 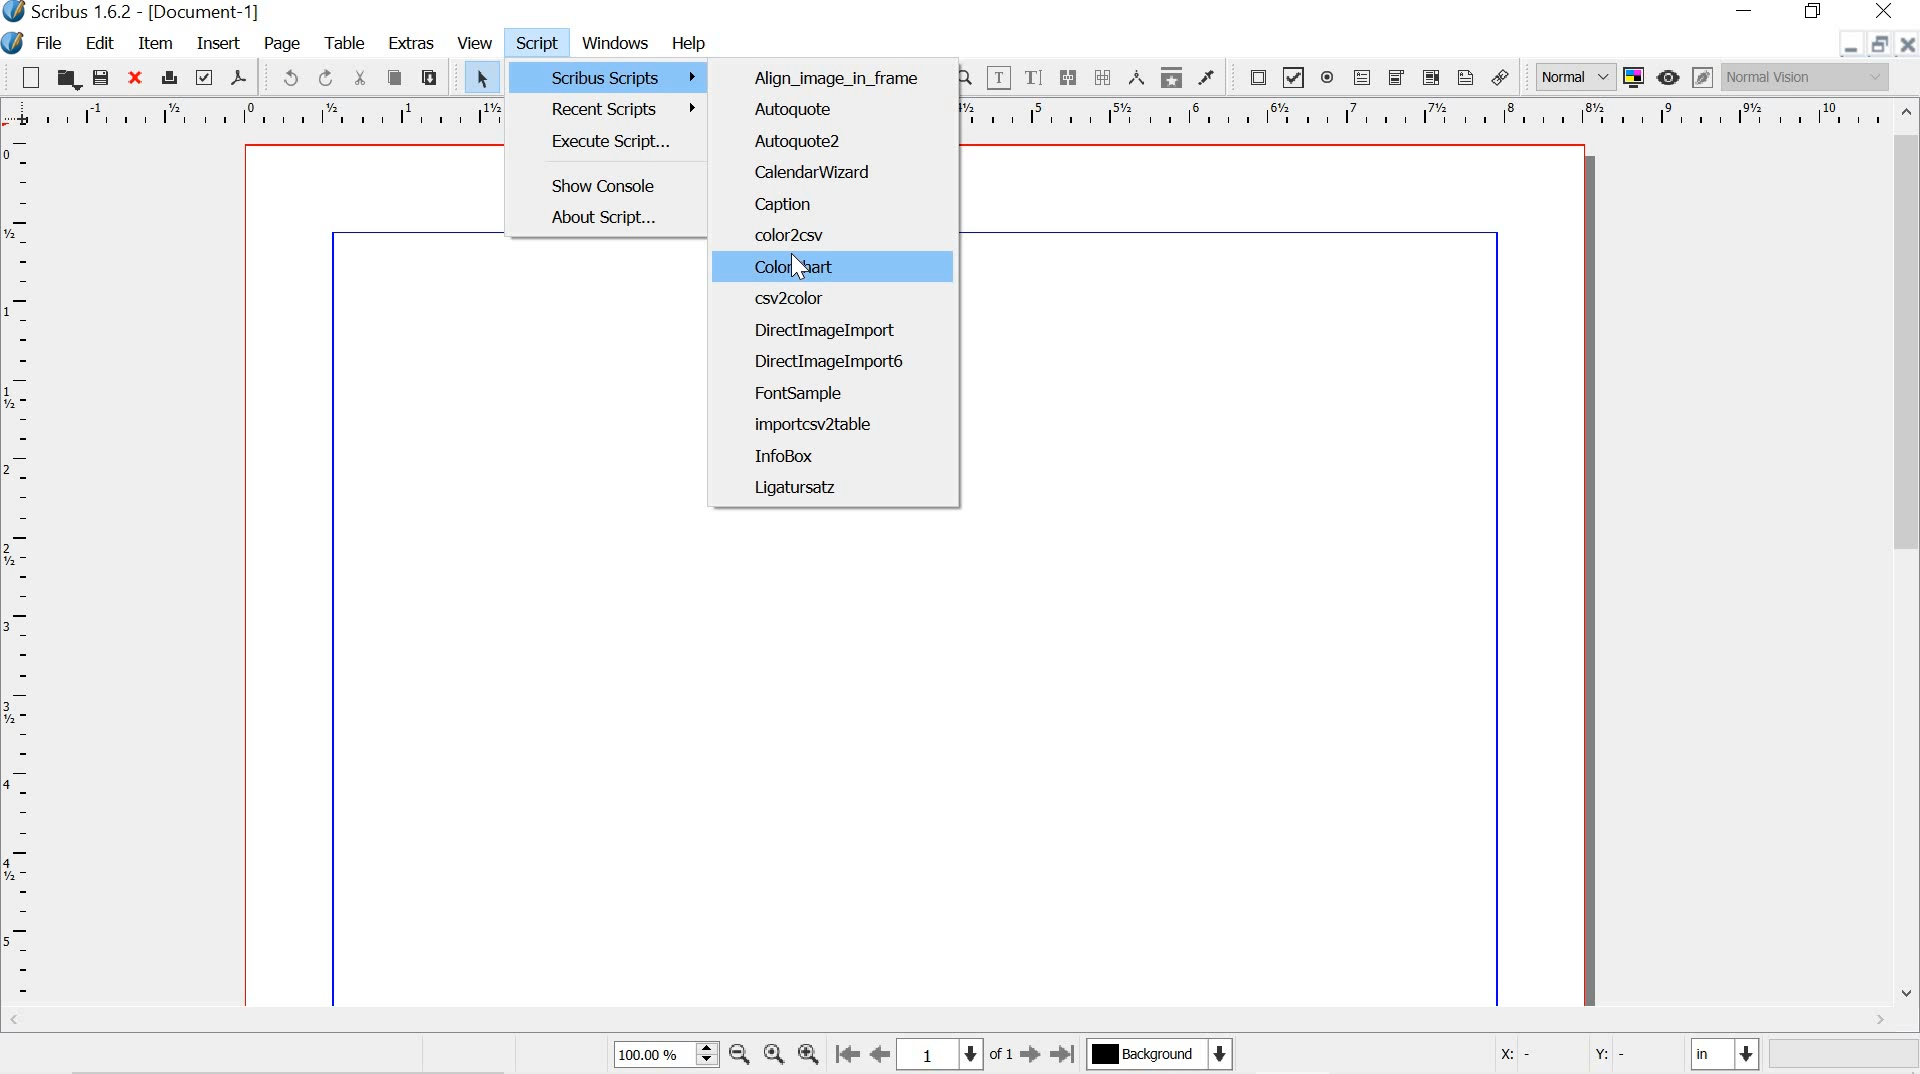 What do you see at coordinates (1636, 76) in the screenshot?
I see `toggle color management system` at bounding box center [1636, 76].